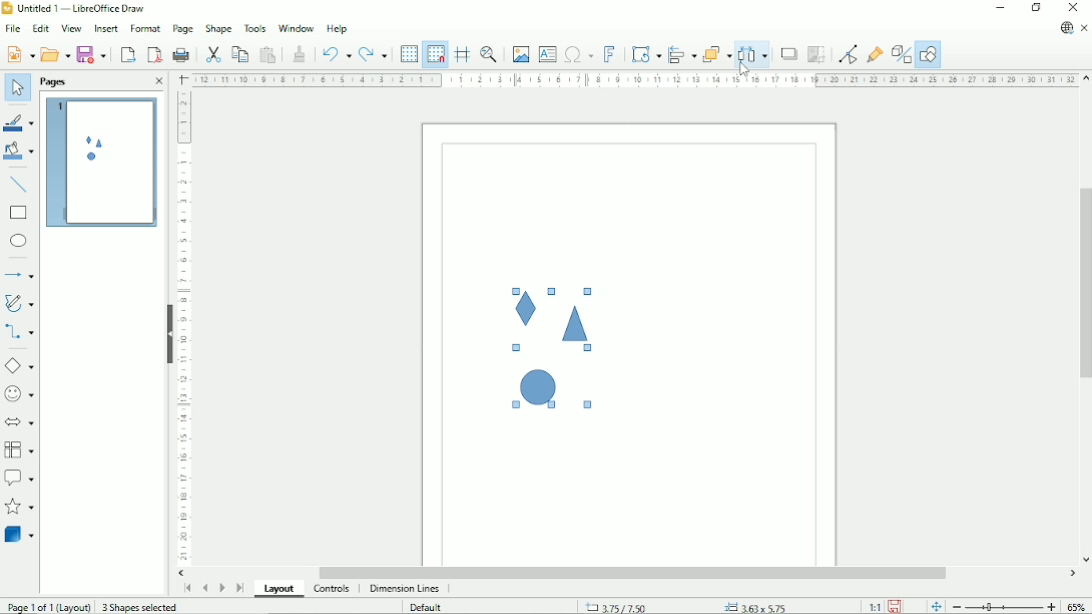  What do you see at coordinates (1066, 28) in the screenshot?
I see `Update available` at bounding box center [1066, 28].